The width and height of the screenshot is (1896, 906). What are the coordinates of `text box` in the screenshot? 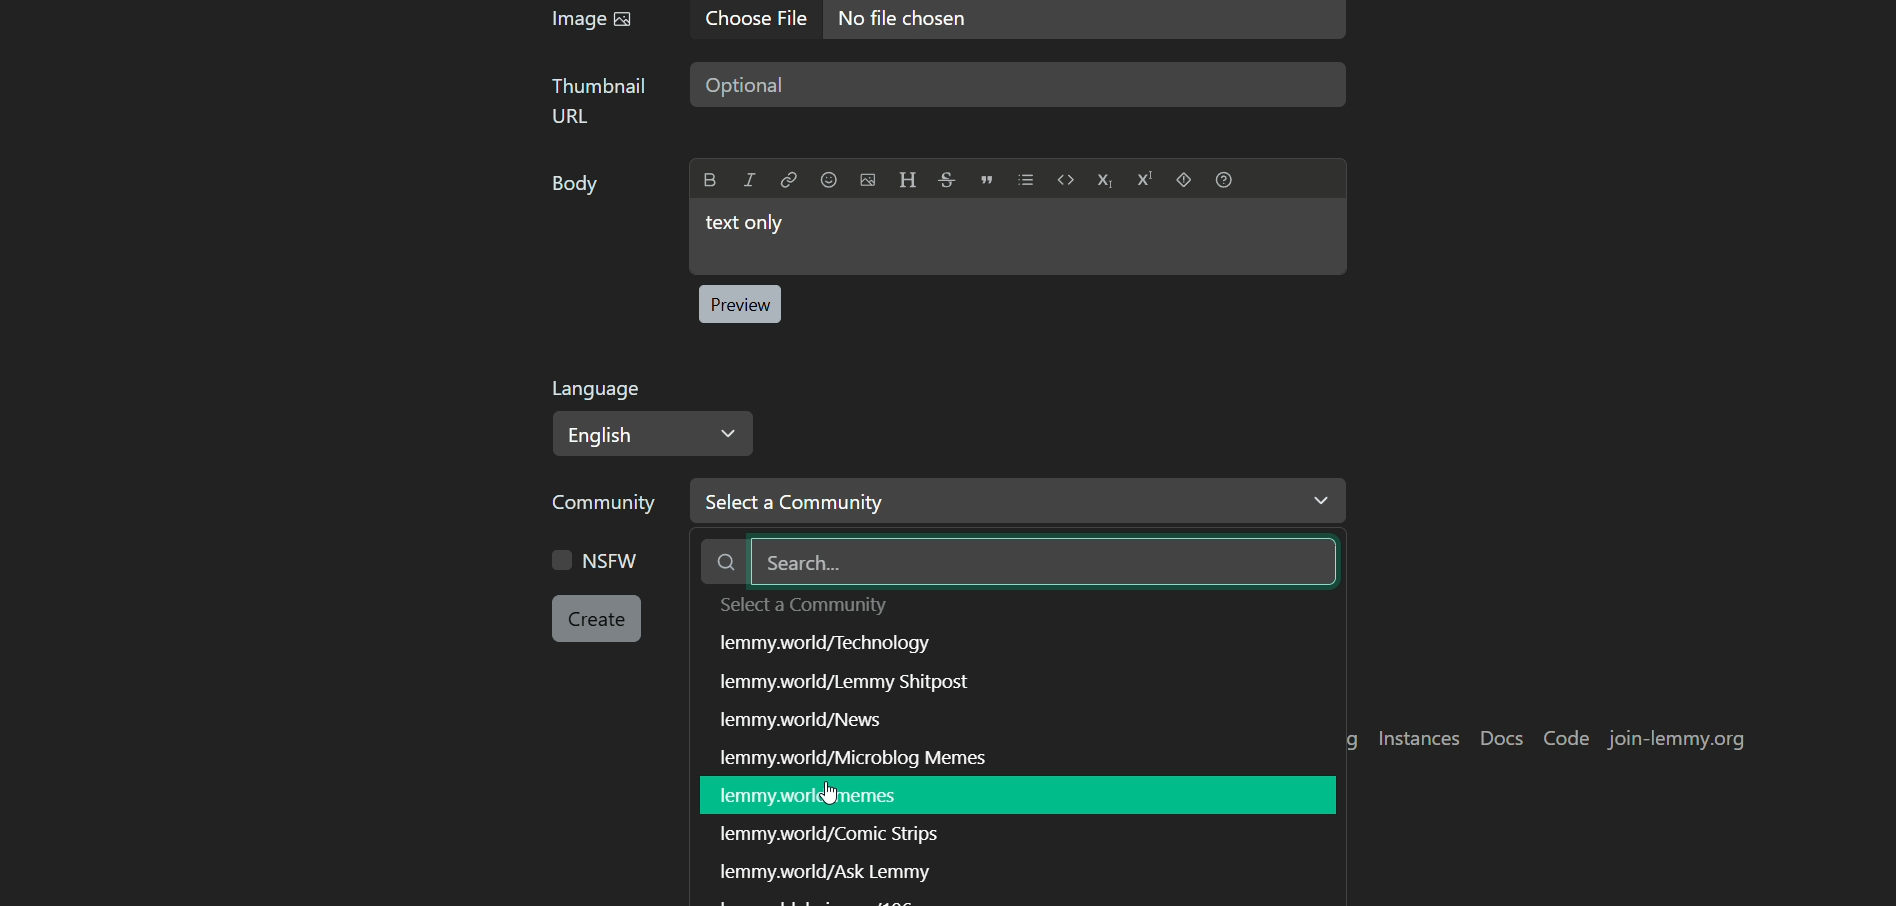 It's located at (1021, 237).